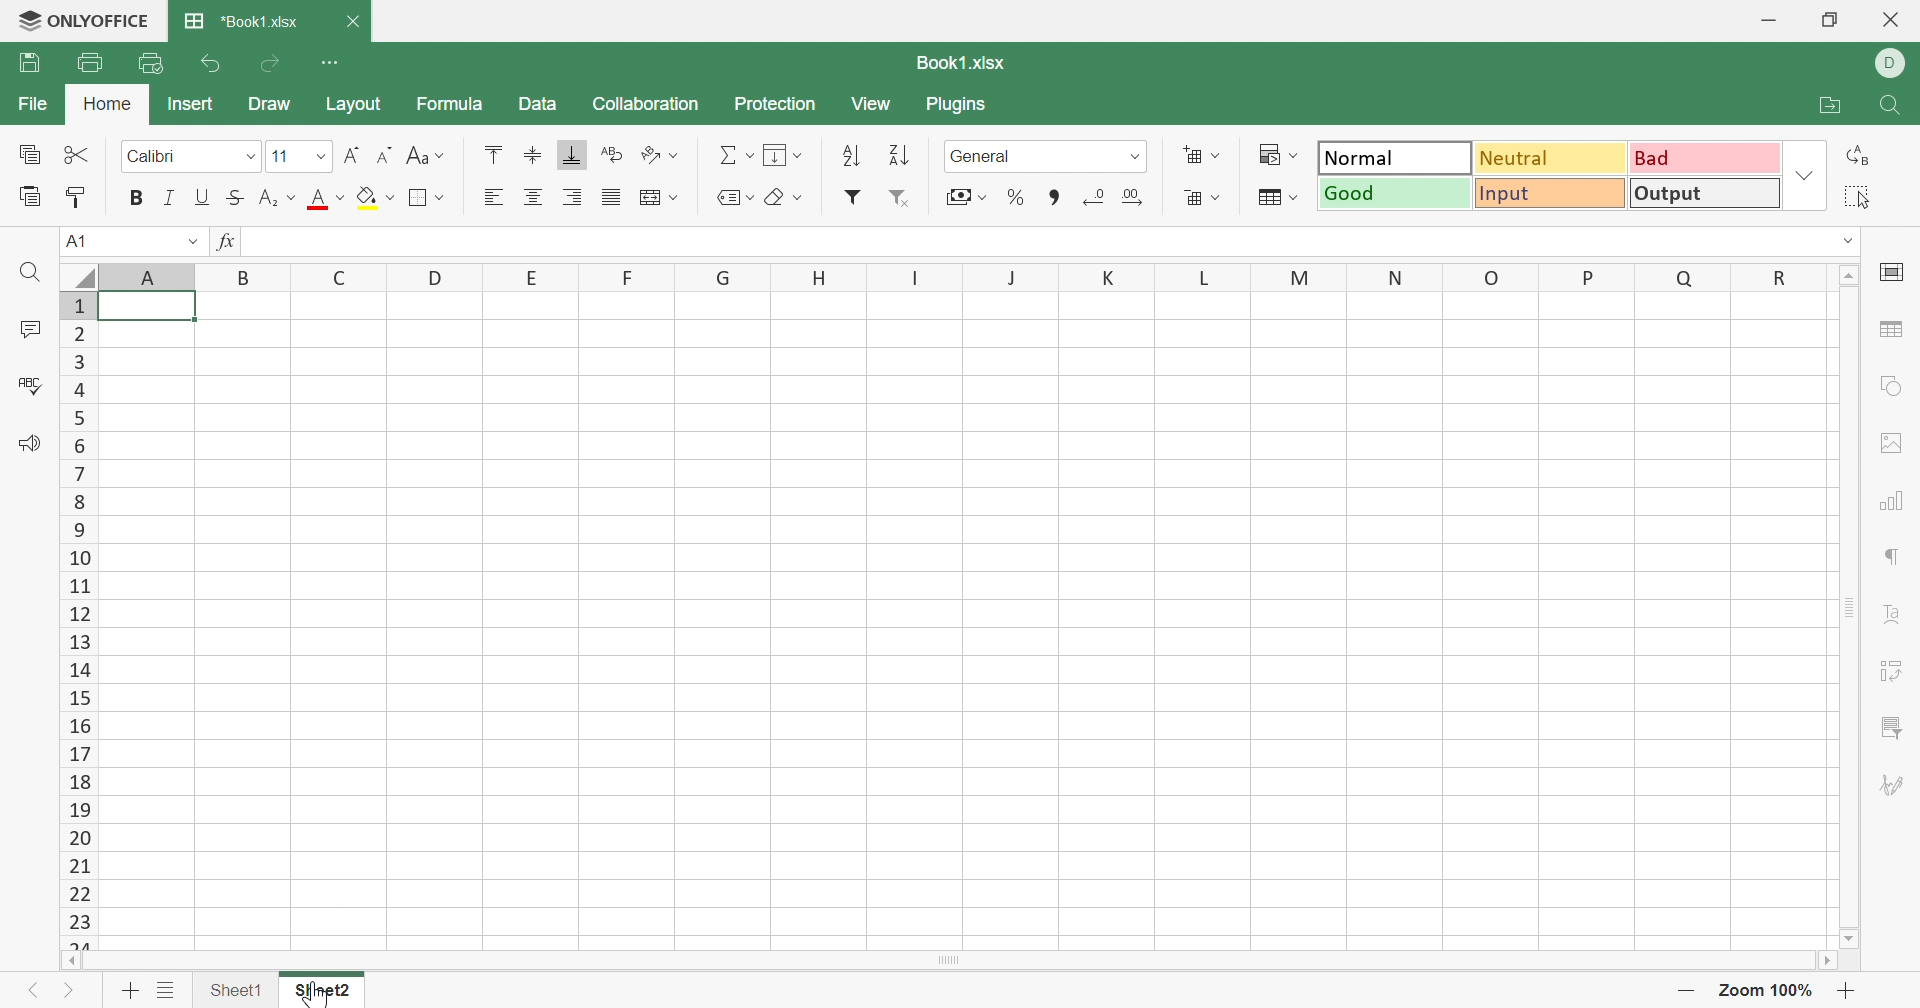  Describe the element at coordinates (215, 64) in the screenshot. I see `Undo` at that location.